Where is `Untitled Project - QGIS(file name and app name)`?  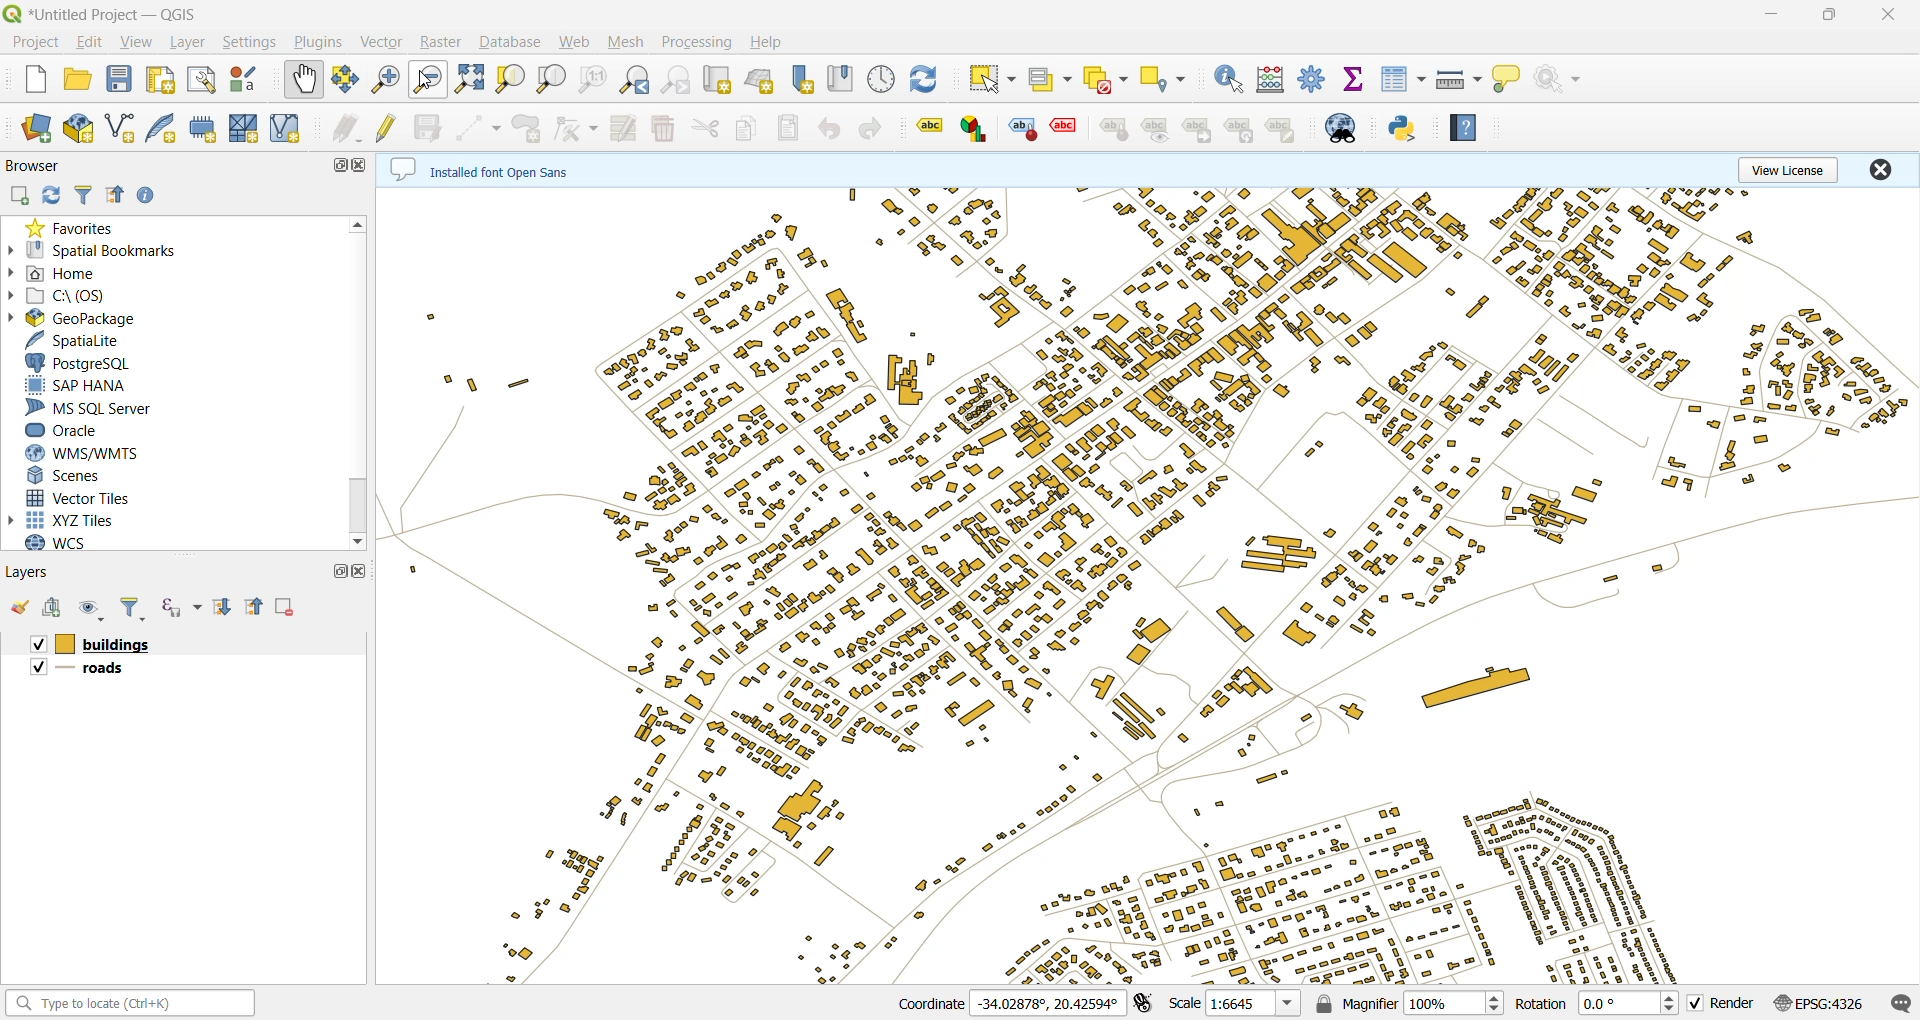
Untitled Project - QGIS(file name and app name) is located at coordinates (108, 13).